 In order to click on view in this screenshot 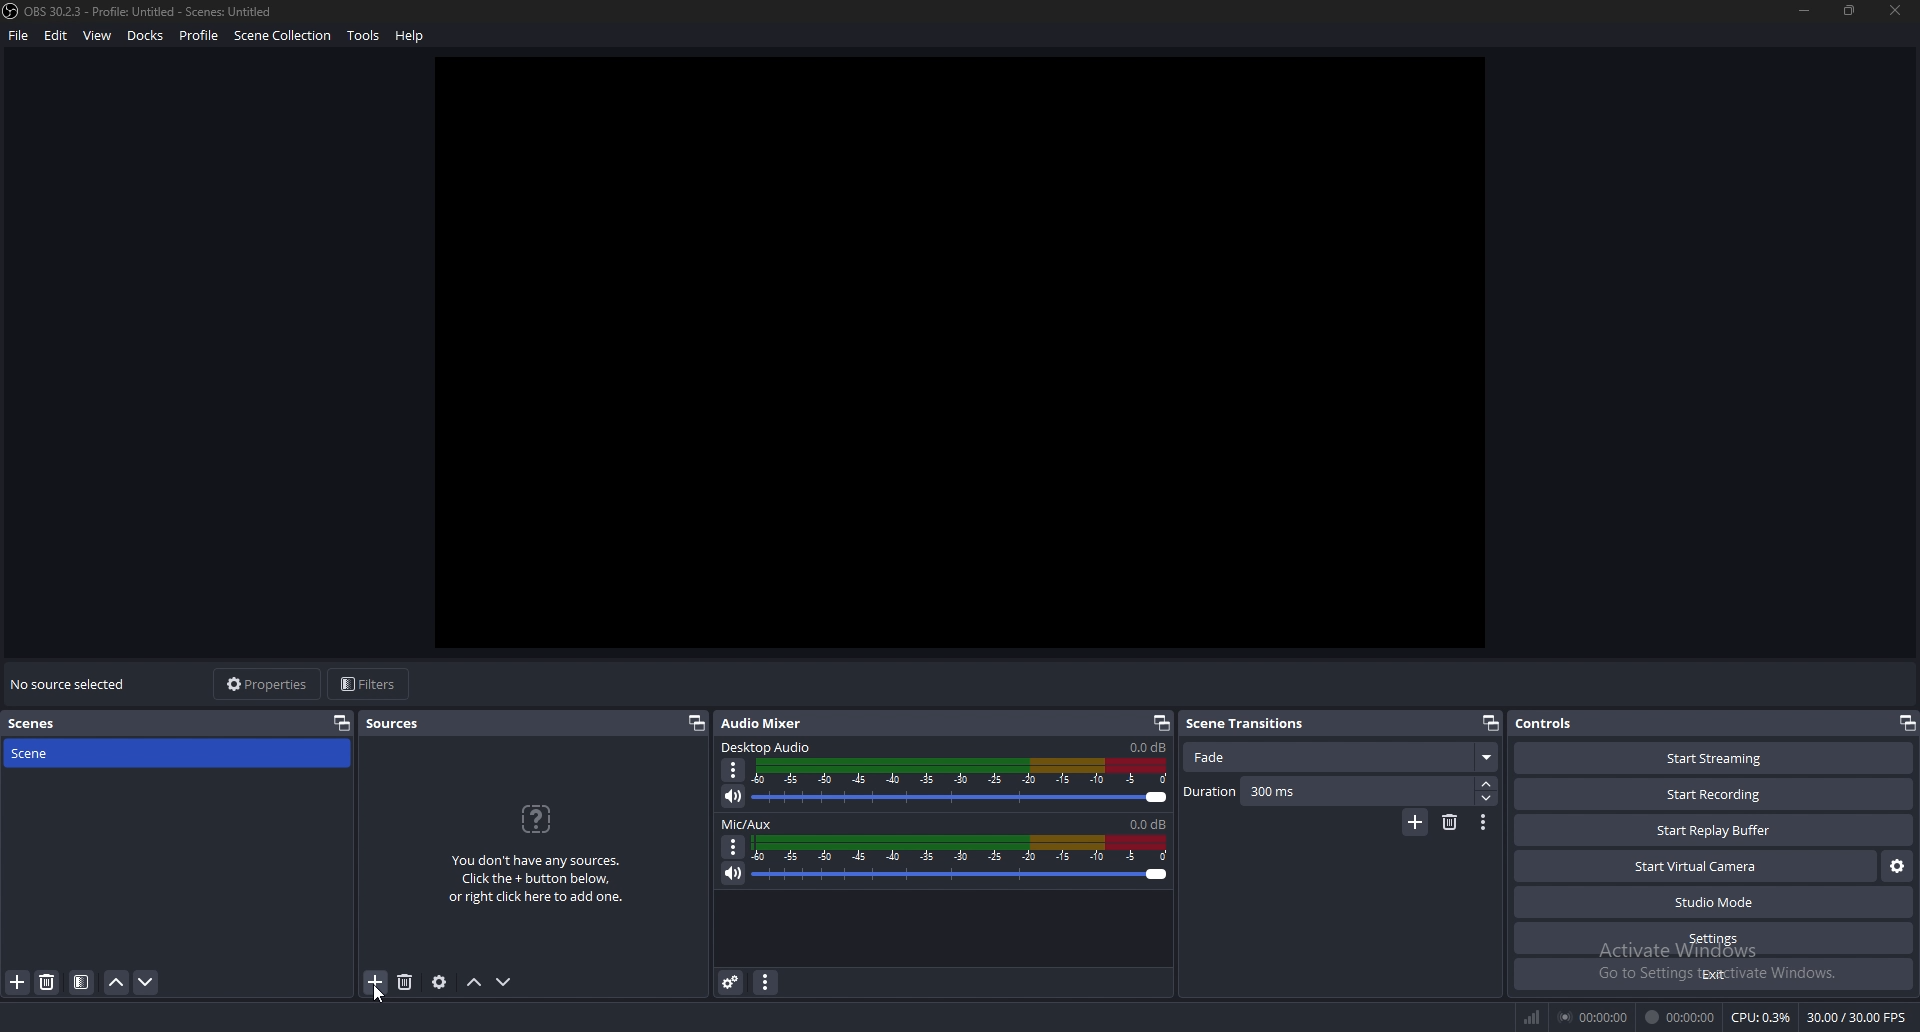, I will do `click(98, 35)`.